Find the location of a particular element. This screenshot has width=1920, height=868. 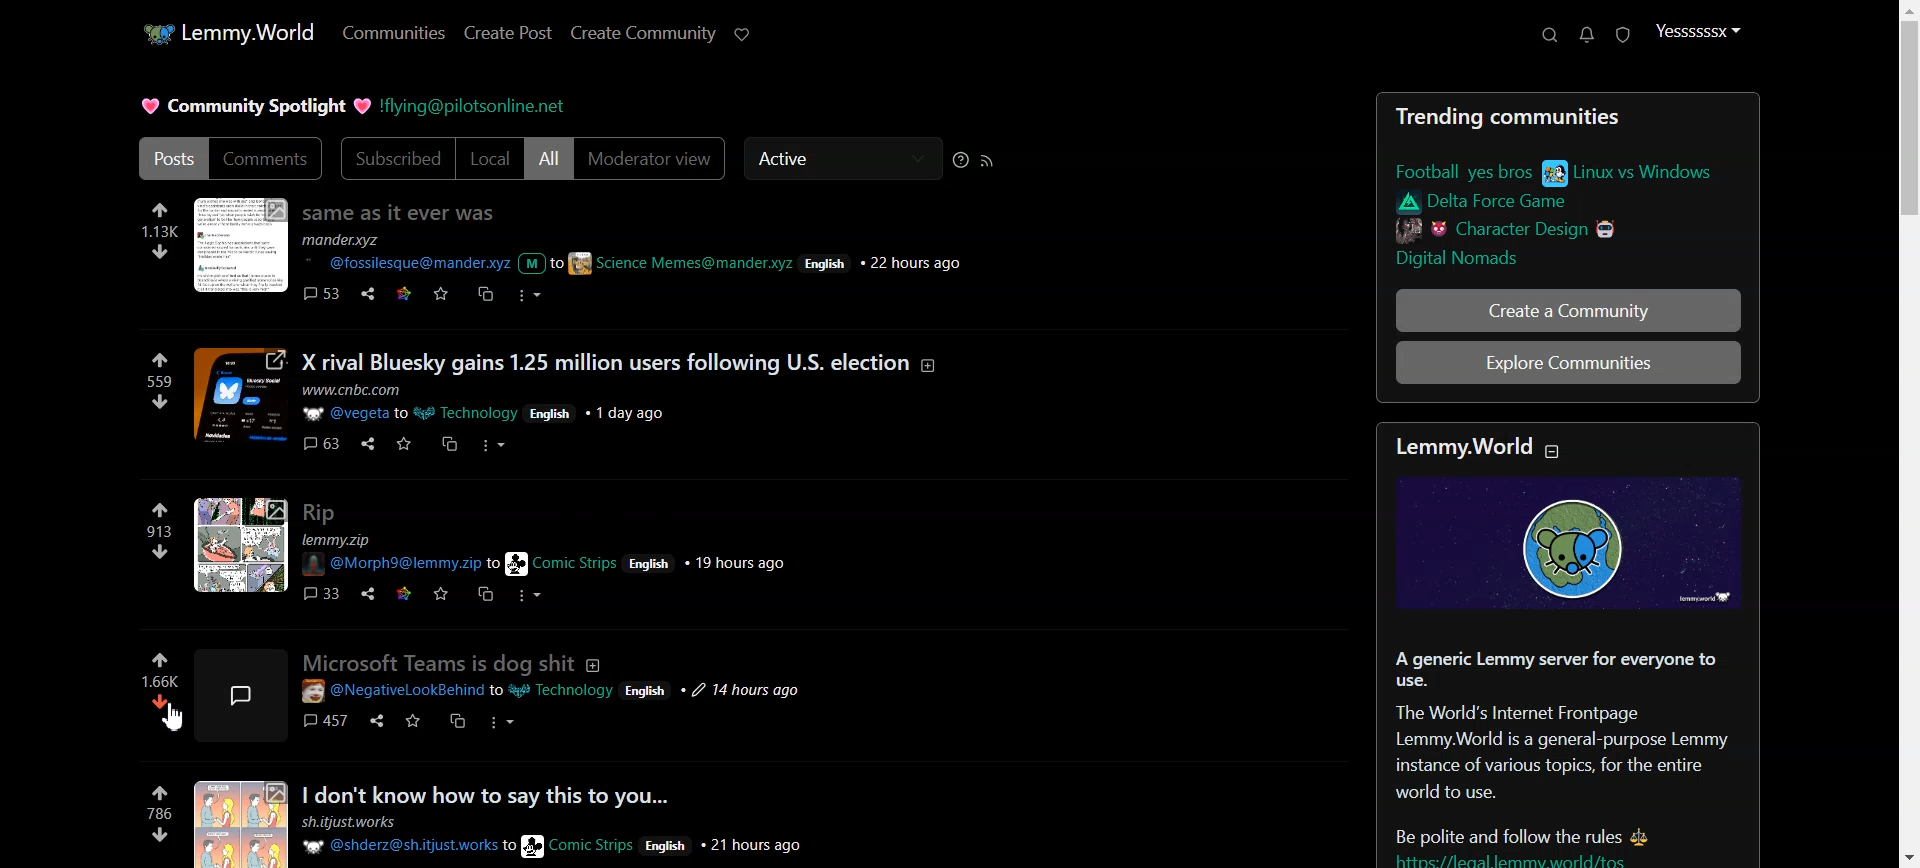

Hyperlink is located at coordinates (472, 106).